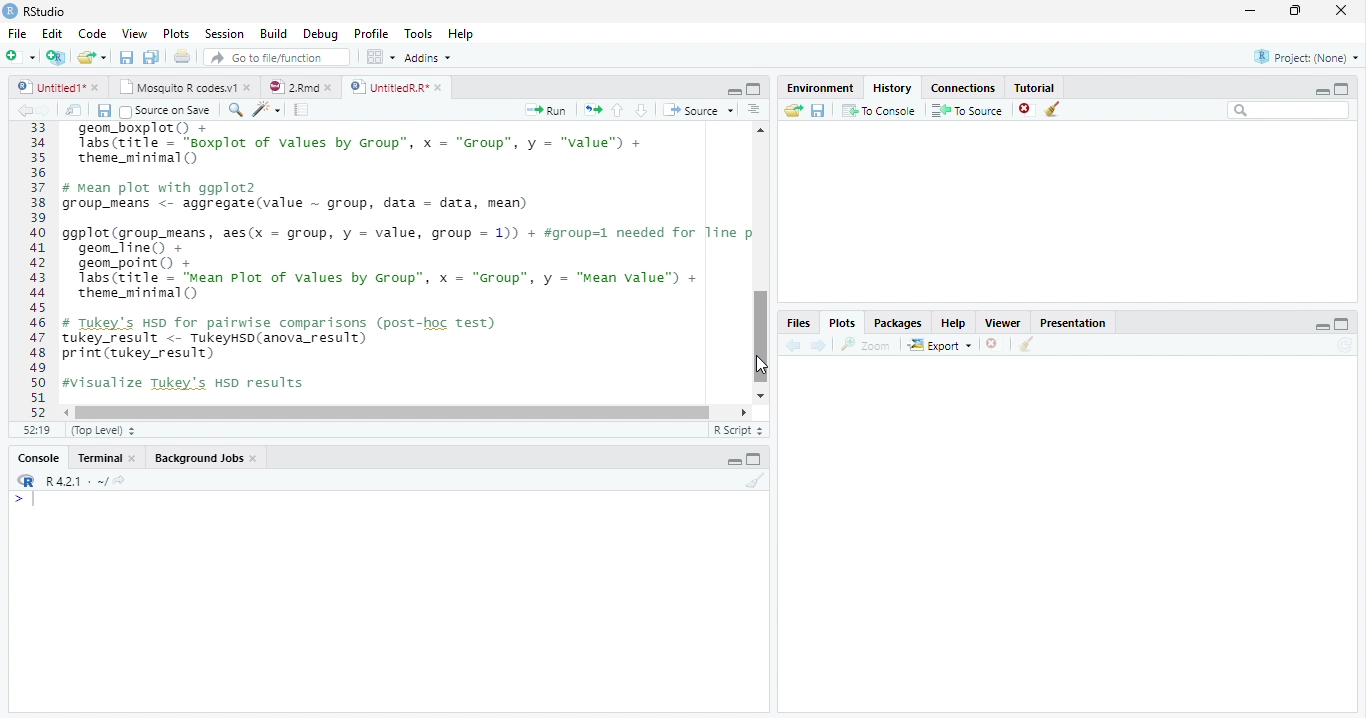 Image resolution: width=1366 pixels, height=718 pixels. Describe the element at coordinates (323, 35) in the screenshot. I see `debug` at that location.